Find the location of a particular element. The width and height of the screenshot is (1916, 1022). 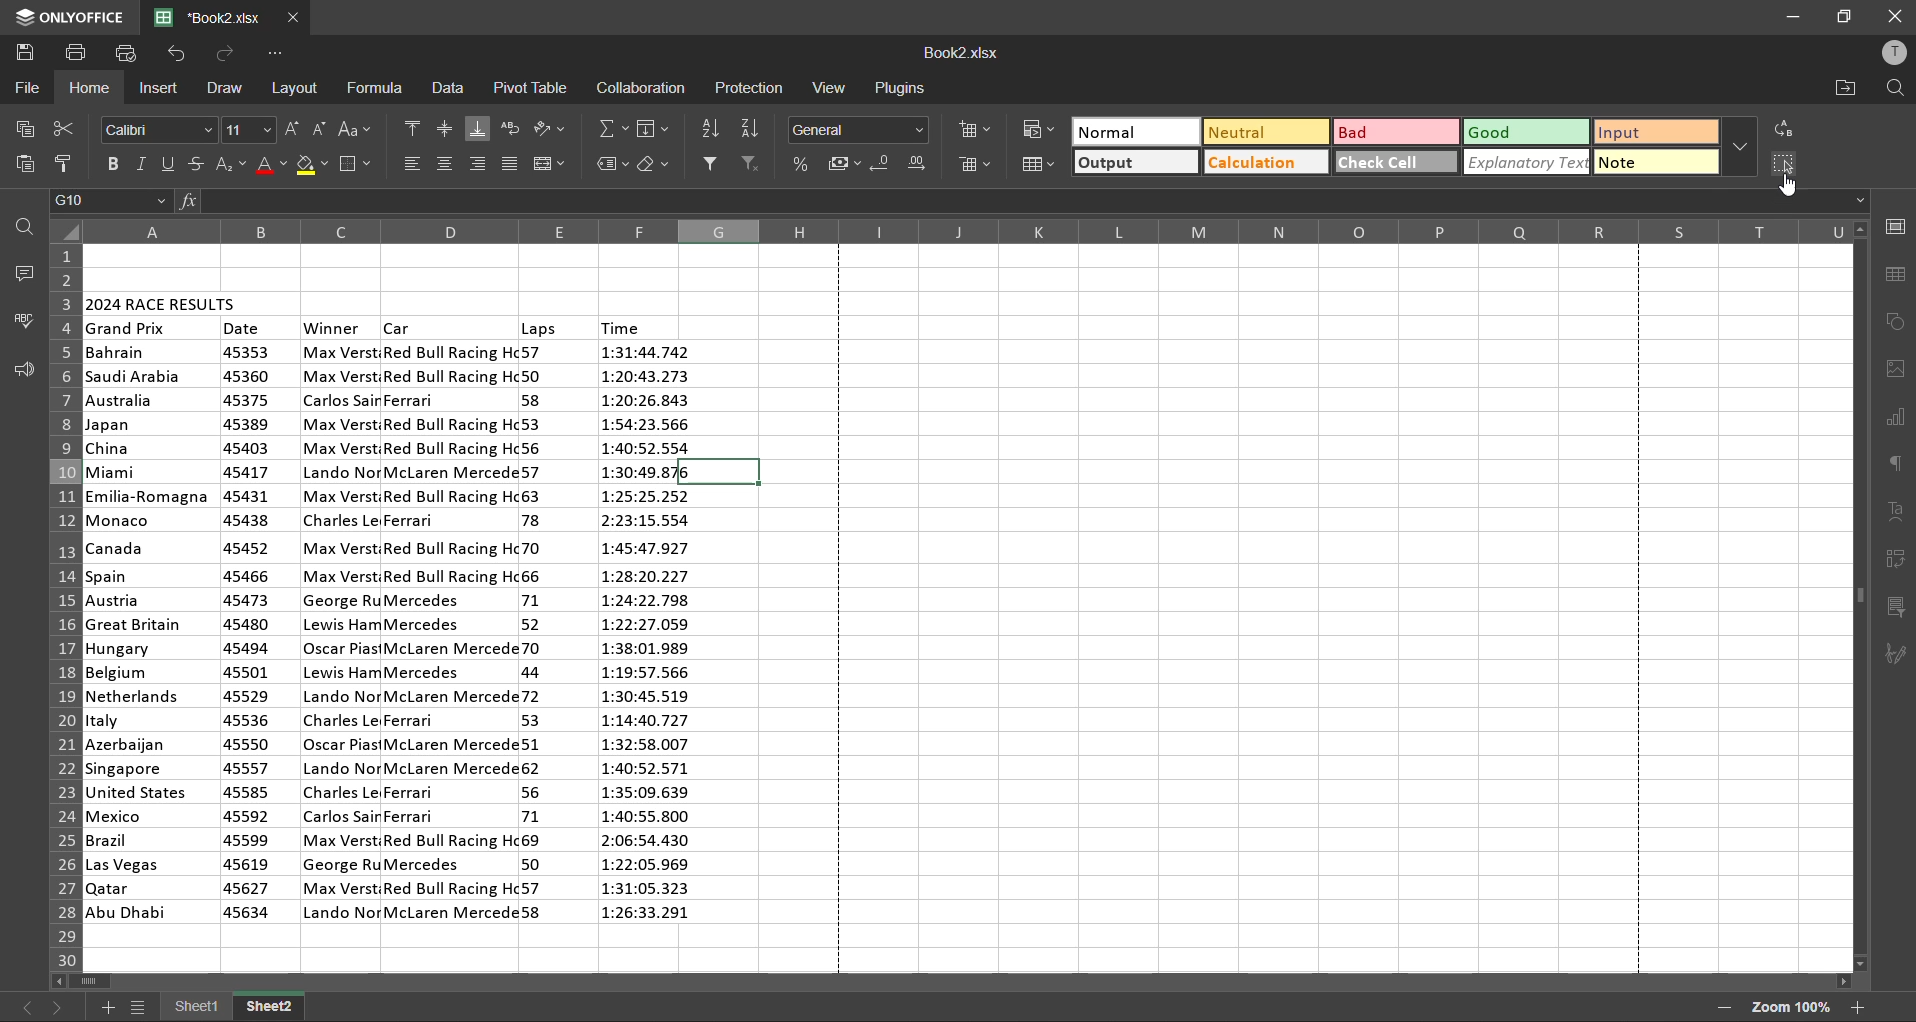

find is located at coordinates (23, 228).